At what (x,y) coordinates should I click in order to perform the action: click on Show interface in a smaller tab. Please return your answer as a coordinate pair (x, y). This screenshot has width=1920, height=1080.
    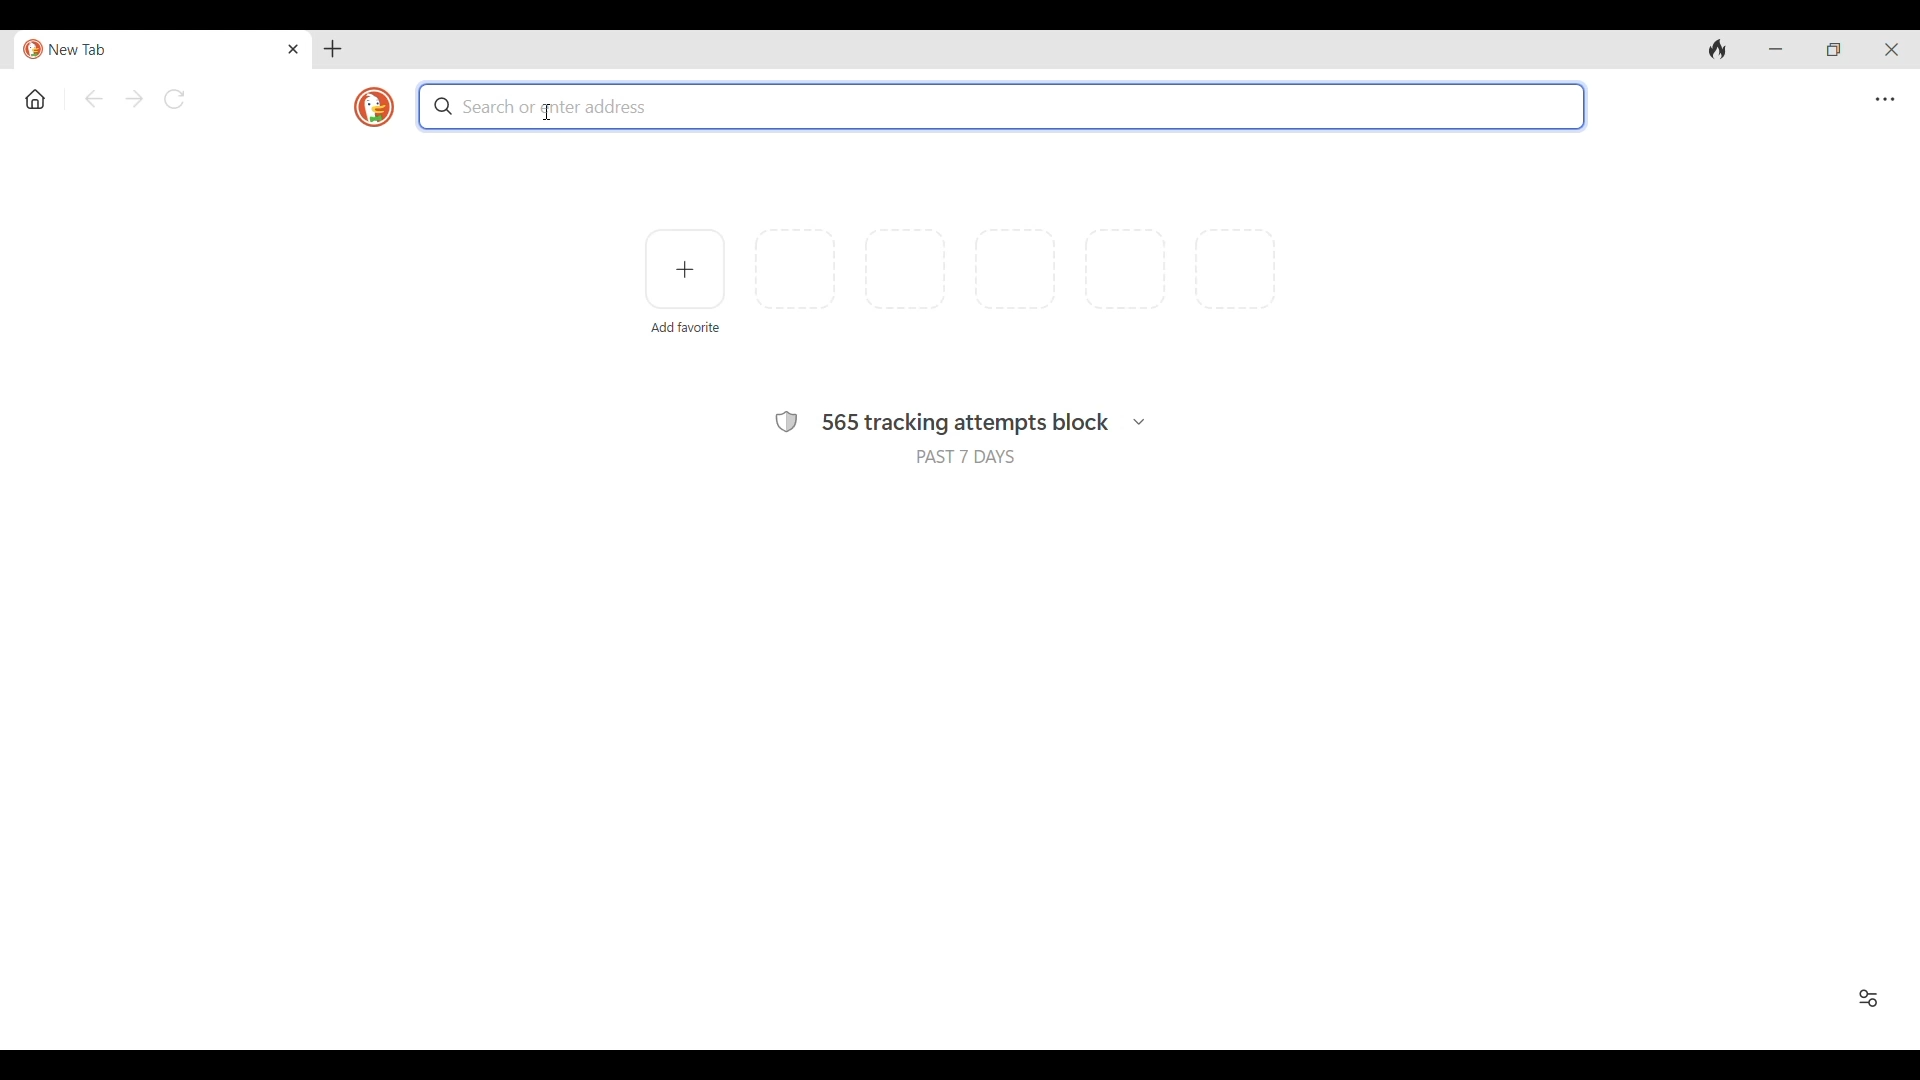
    Looking at the image, I should click on (1833, 49).